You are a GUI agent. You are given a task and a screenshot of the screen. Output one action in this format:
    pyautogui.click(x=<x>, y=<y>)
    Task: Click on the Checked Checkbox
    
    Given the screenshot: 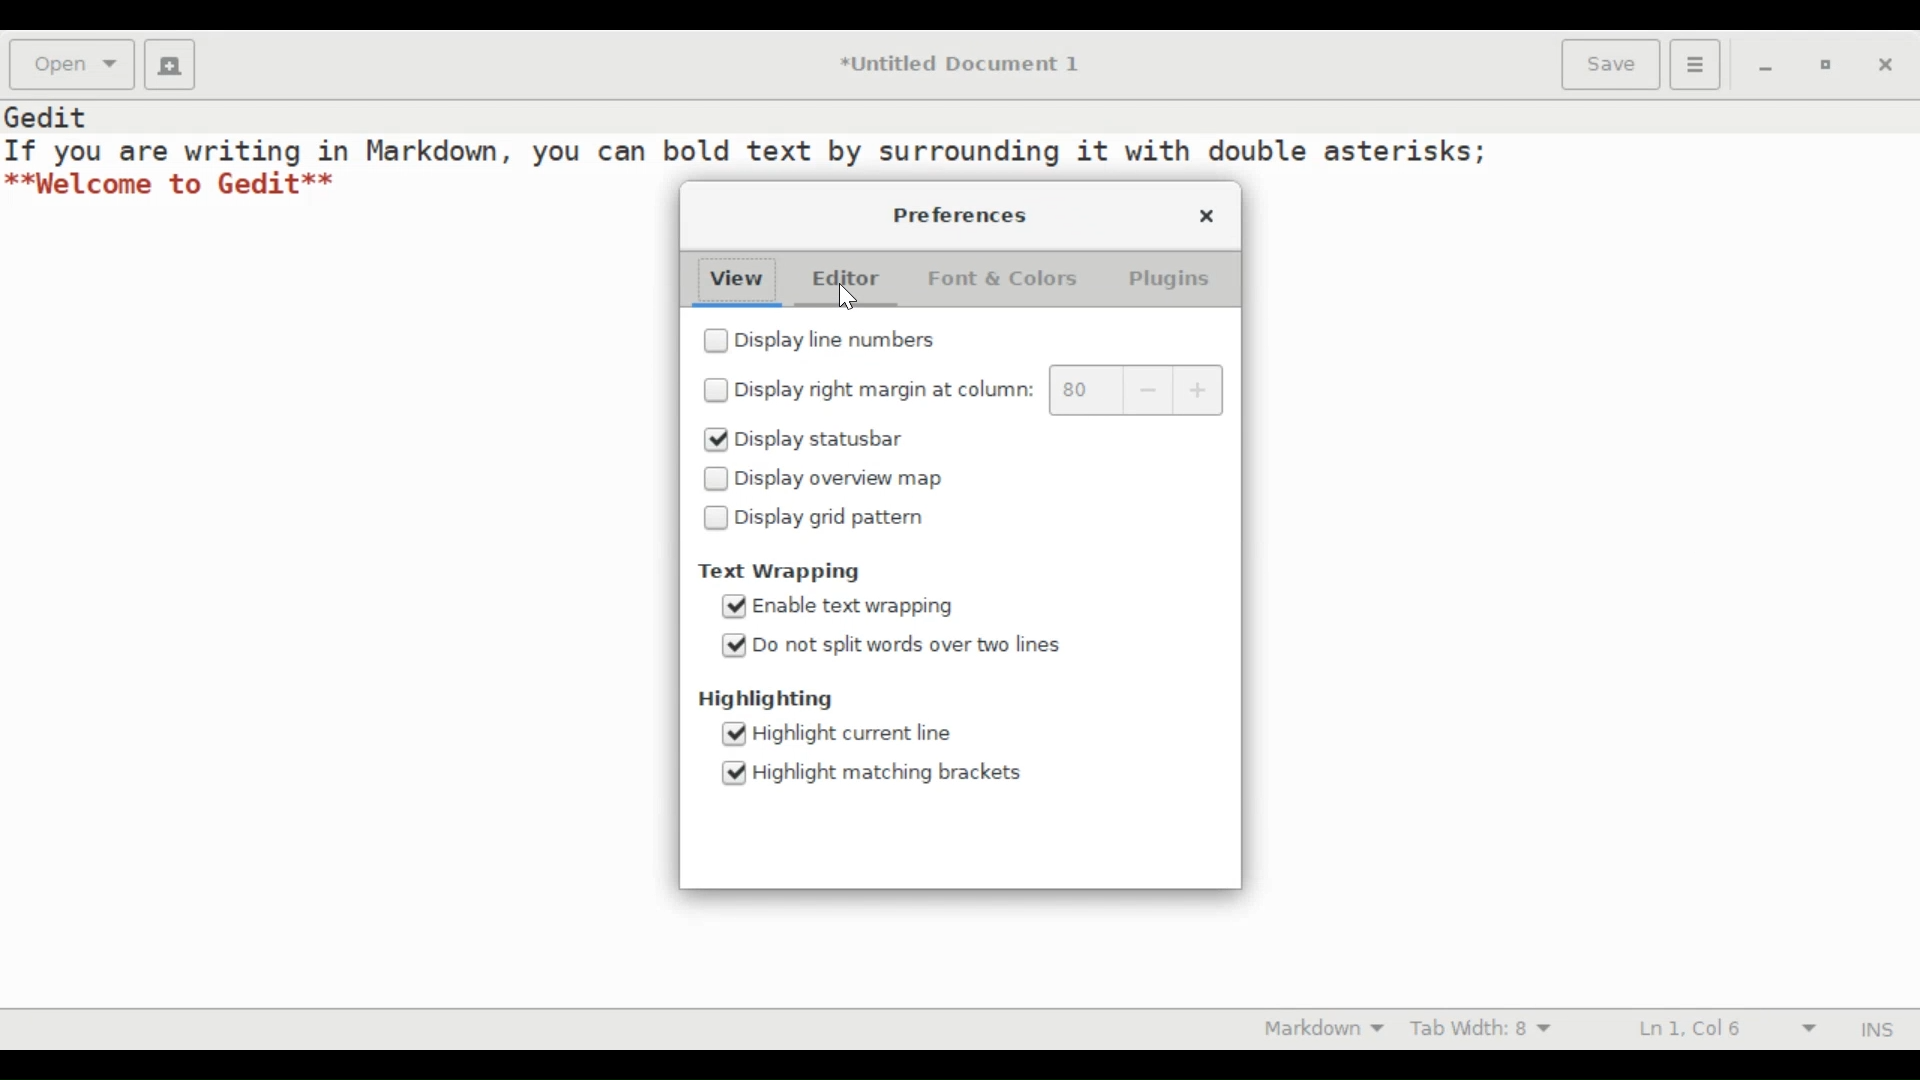 What is the action you would take?
    pyautogui.click(x=714, y=440)
    